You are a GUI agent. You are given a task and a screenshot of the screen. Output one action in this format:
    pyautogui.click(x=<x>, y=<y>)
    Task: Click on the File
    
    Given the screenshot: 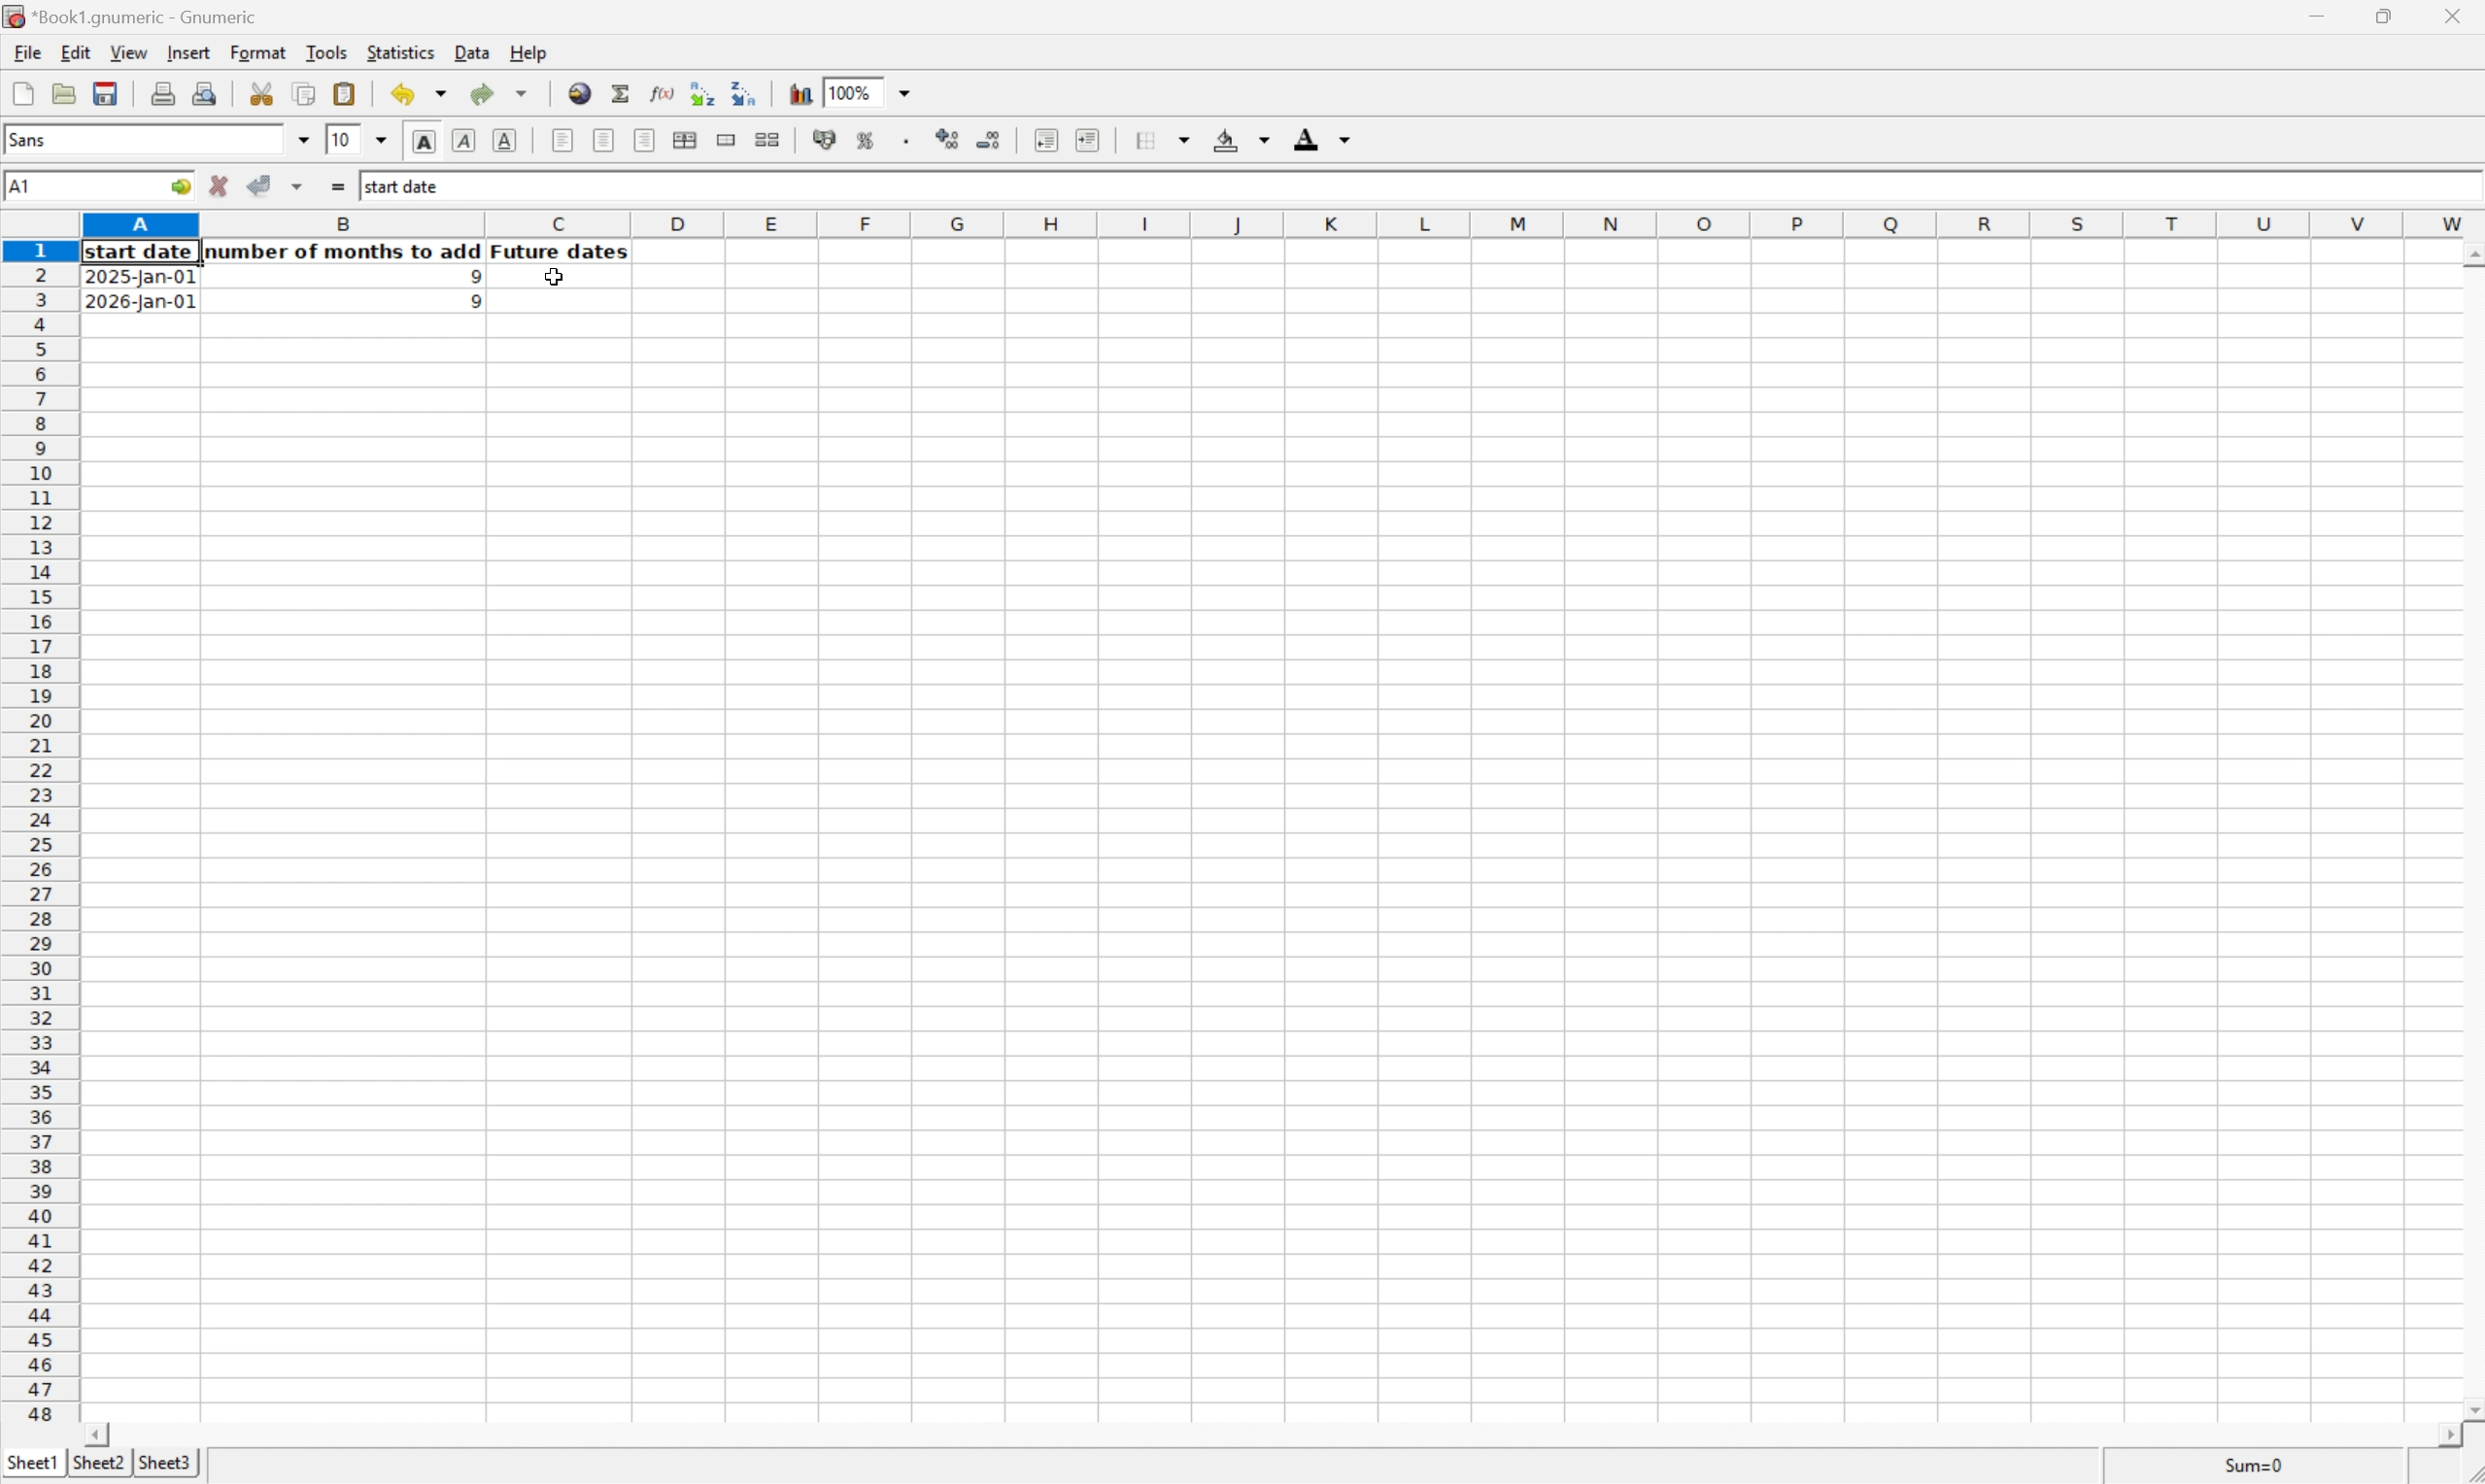 What is the action you would take?
    pyautogui.click(x=28, y=51)
    